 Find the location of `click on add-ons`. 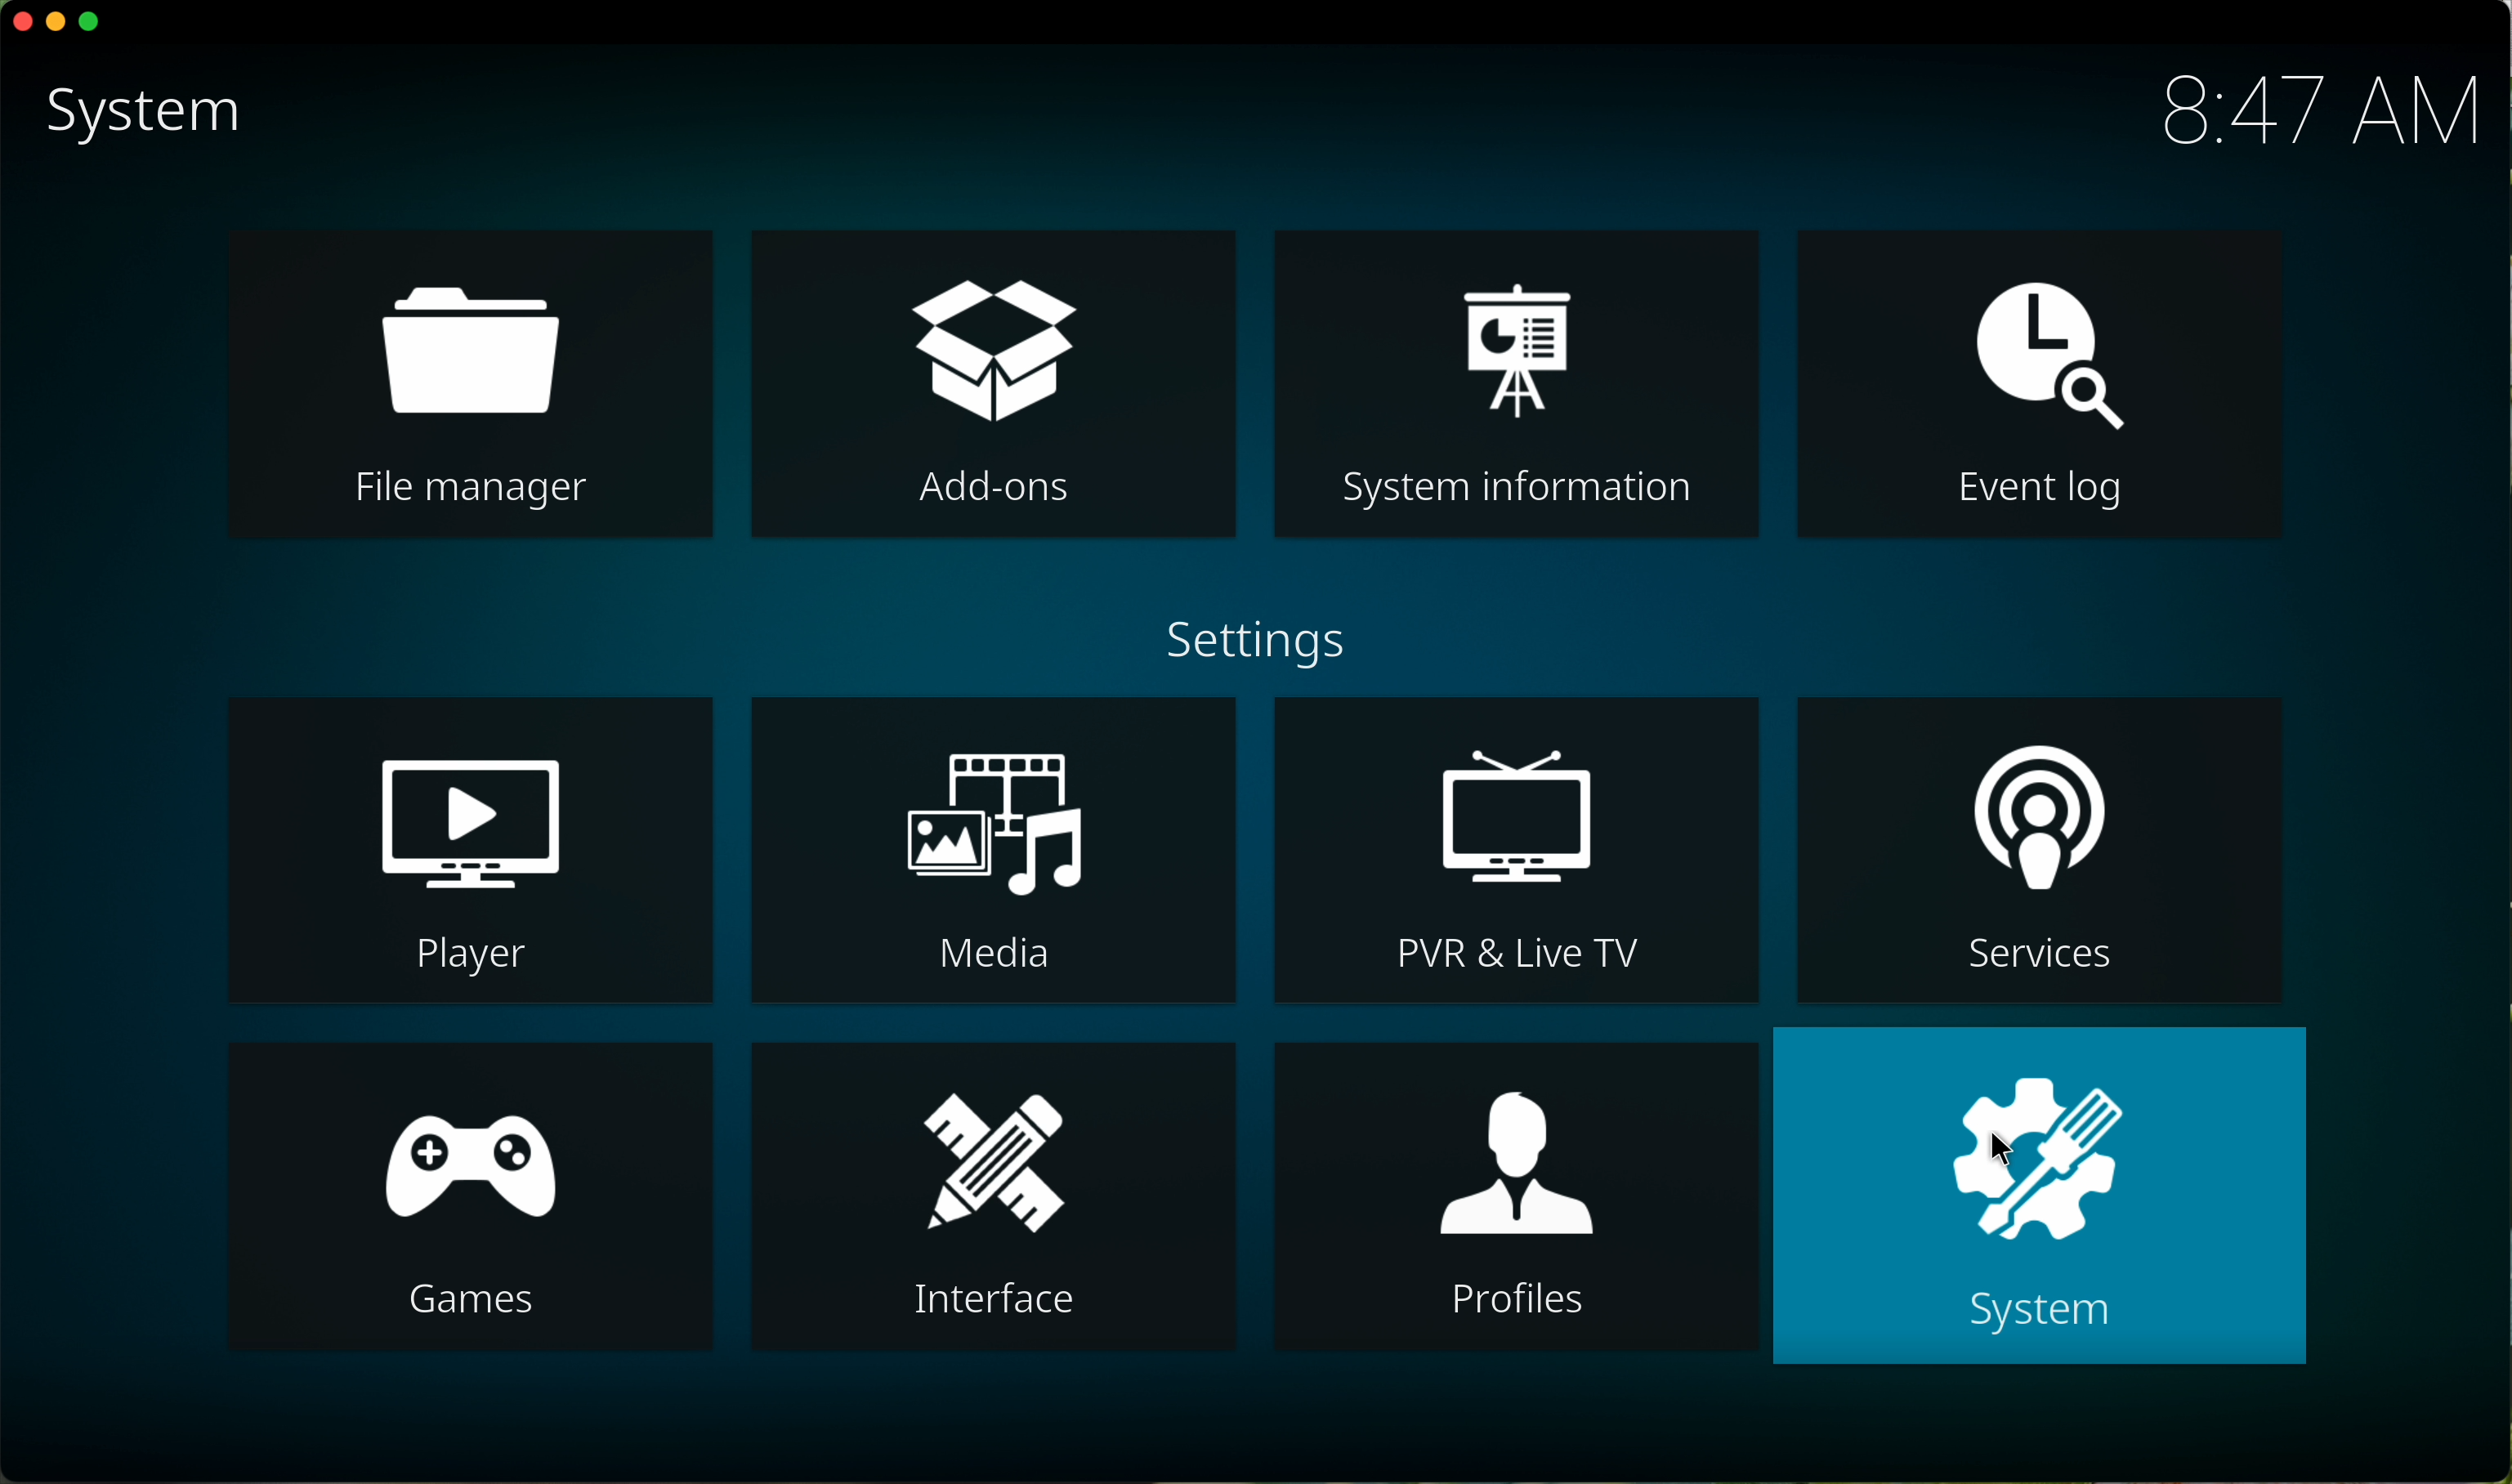

click on add-ons is located at coordinates (992, 383).